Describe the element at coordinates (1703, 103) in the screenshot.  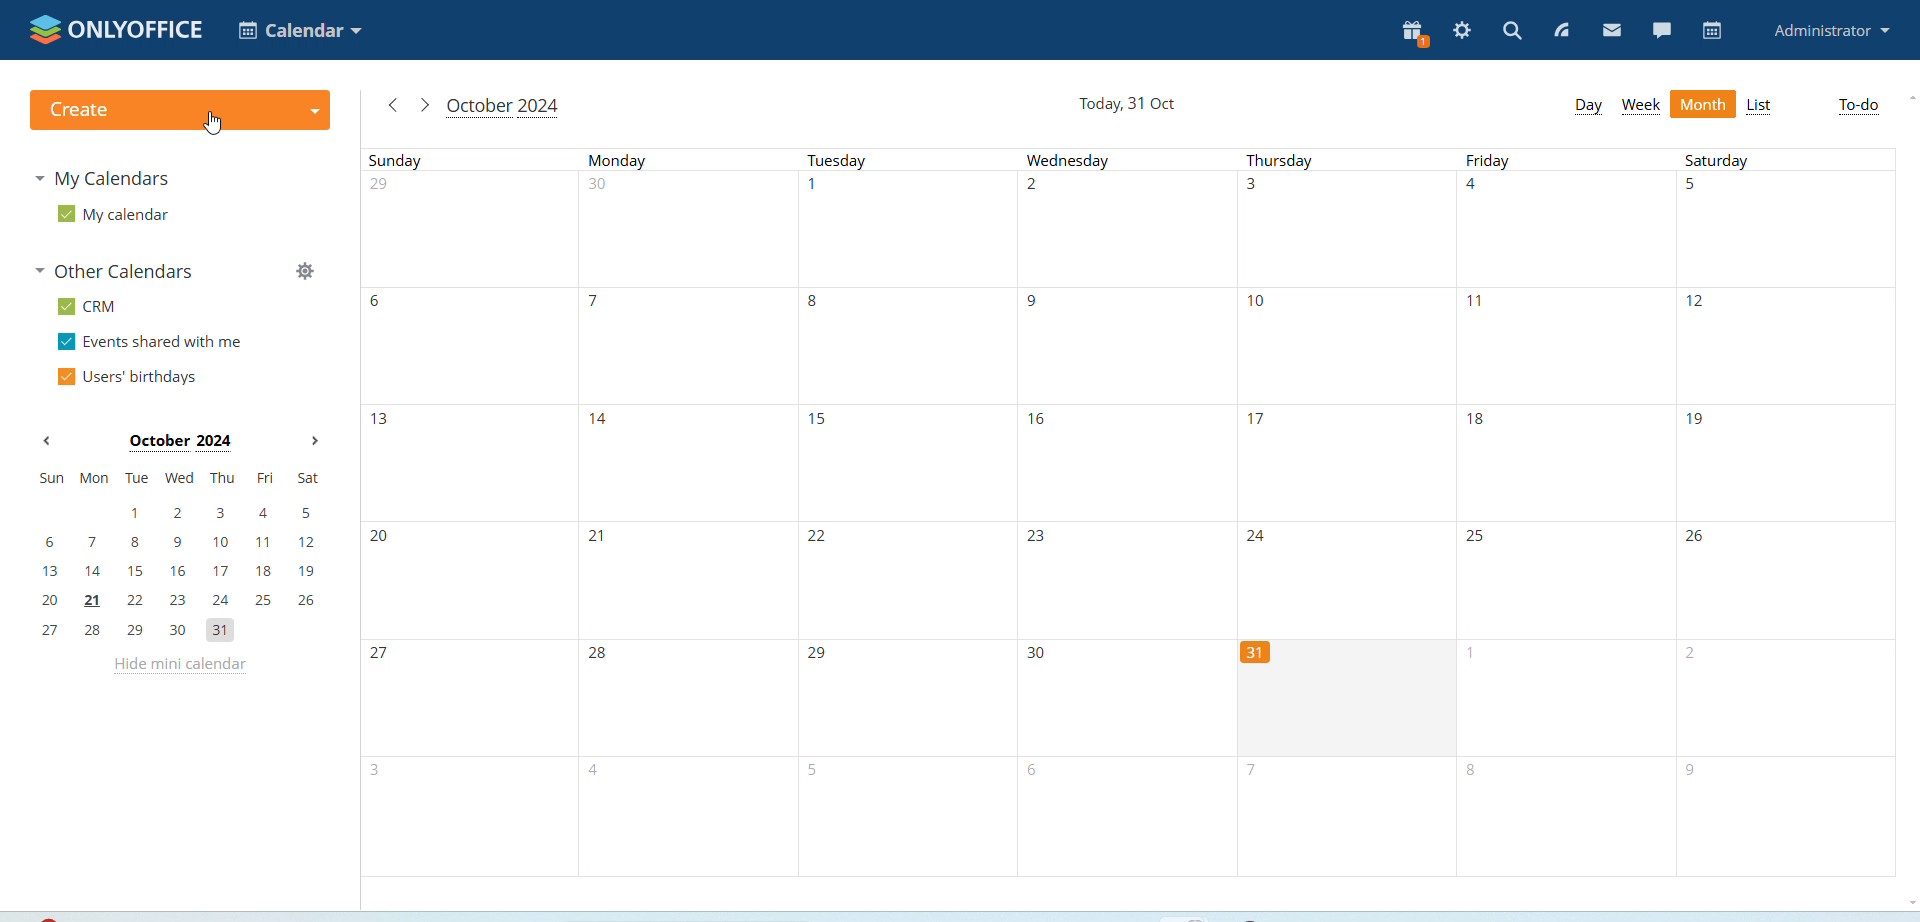
I see `month view` at that location.